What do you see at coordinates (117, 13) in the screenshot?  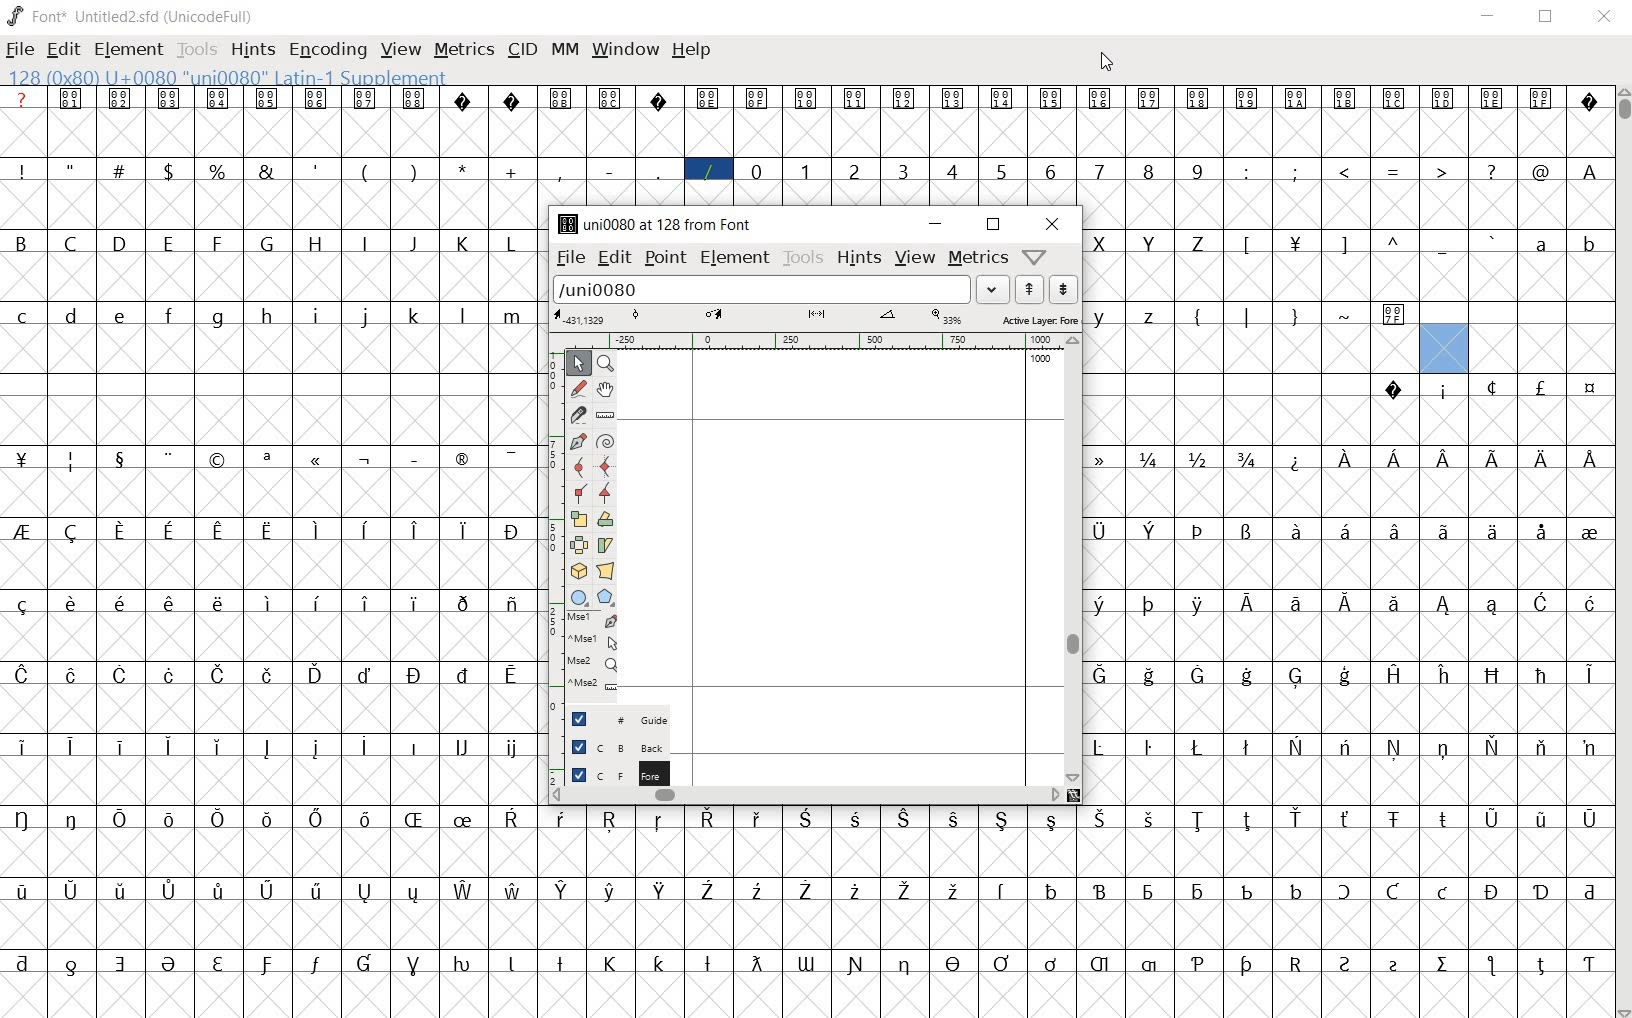 I see `font name` at bounding box center [117, 13].